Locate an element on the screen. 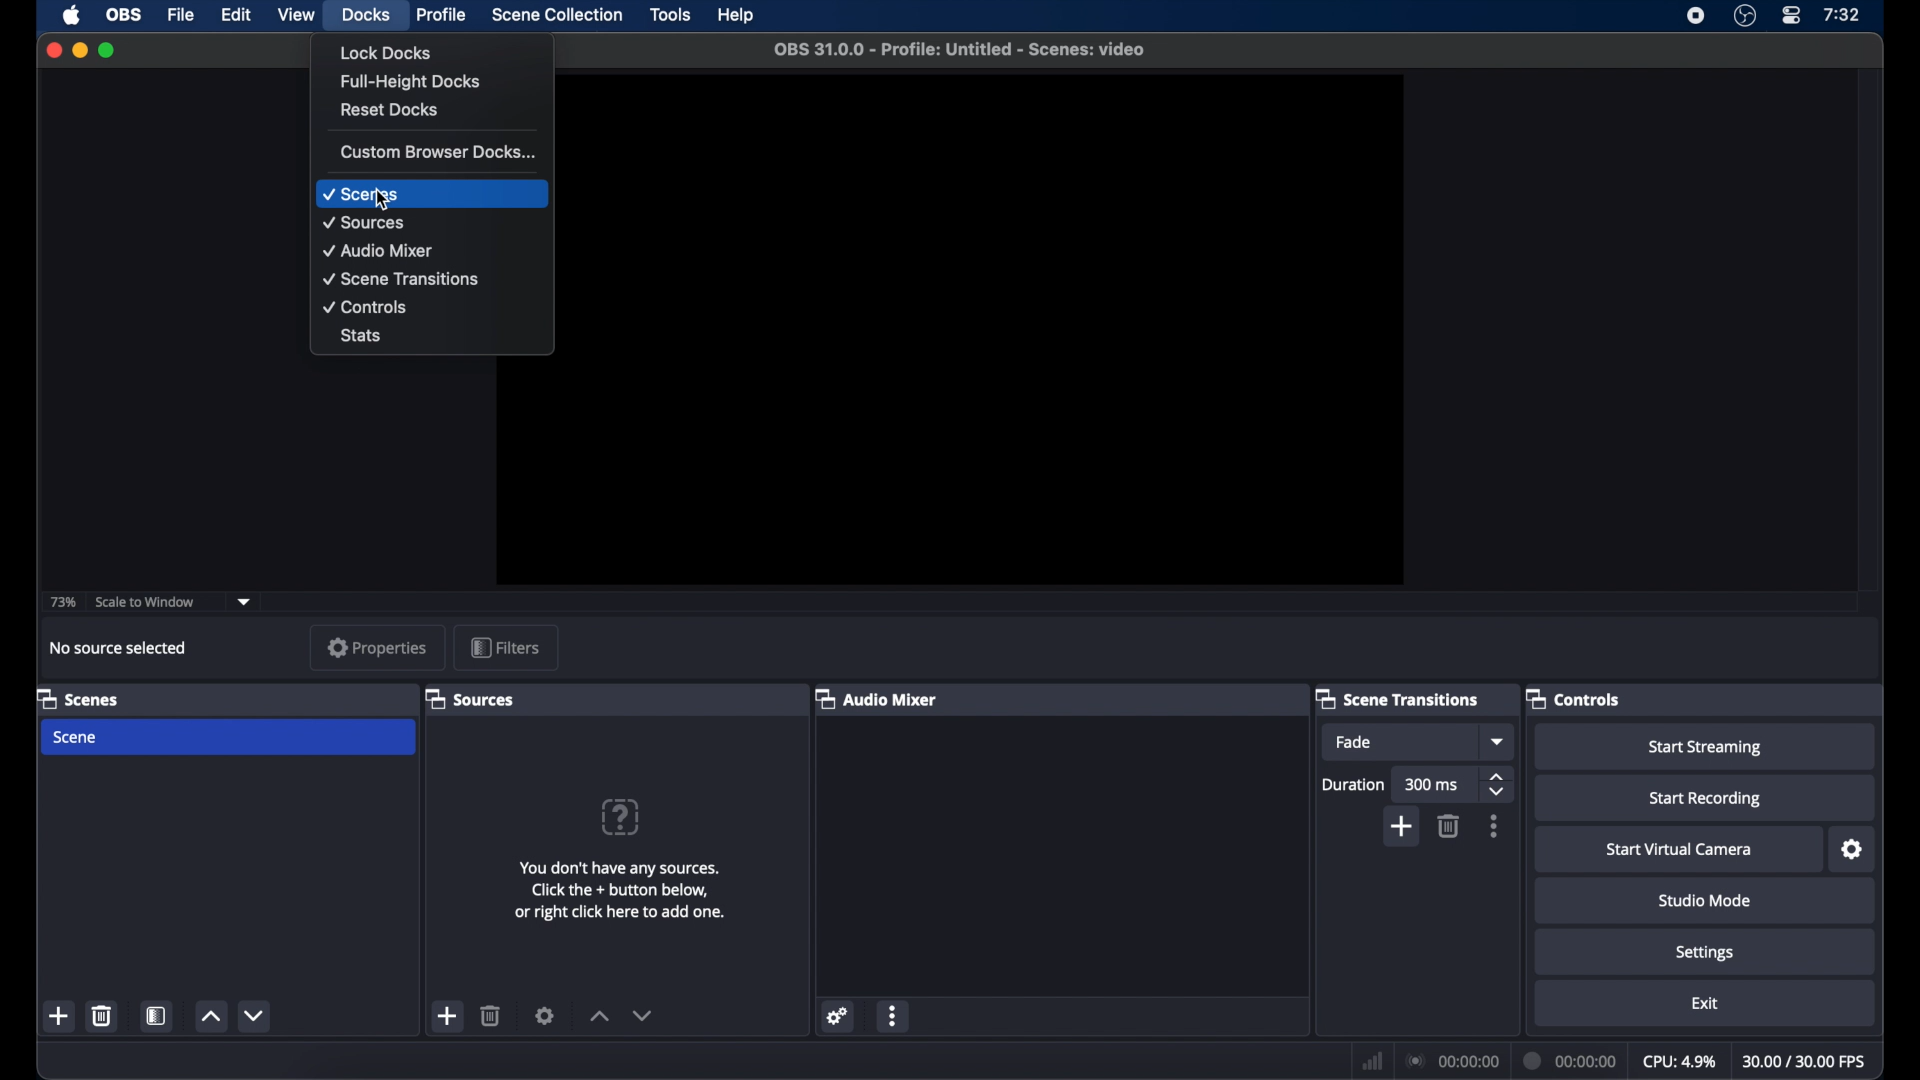 This screenshot has height=1080, width=1920. filters is located at coordinates (505, 647).